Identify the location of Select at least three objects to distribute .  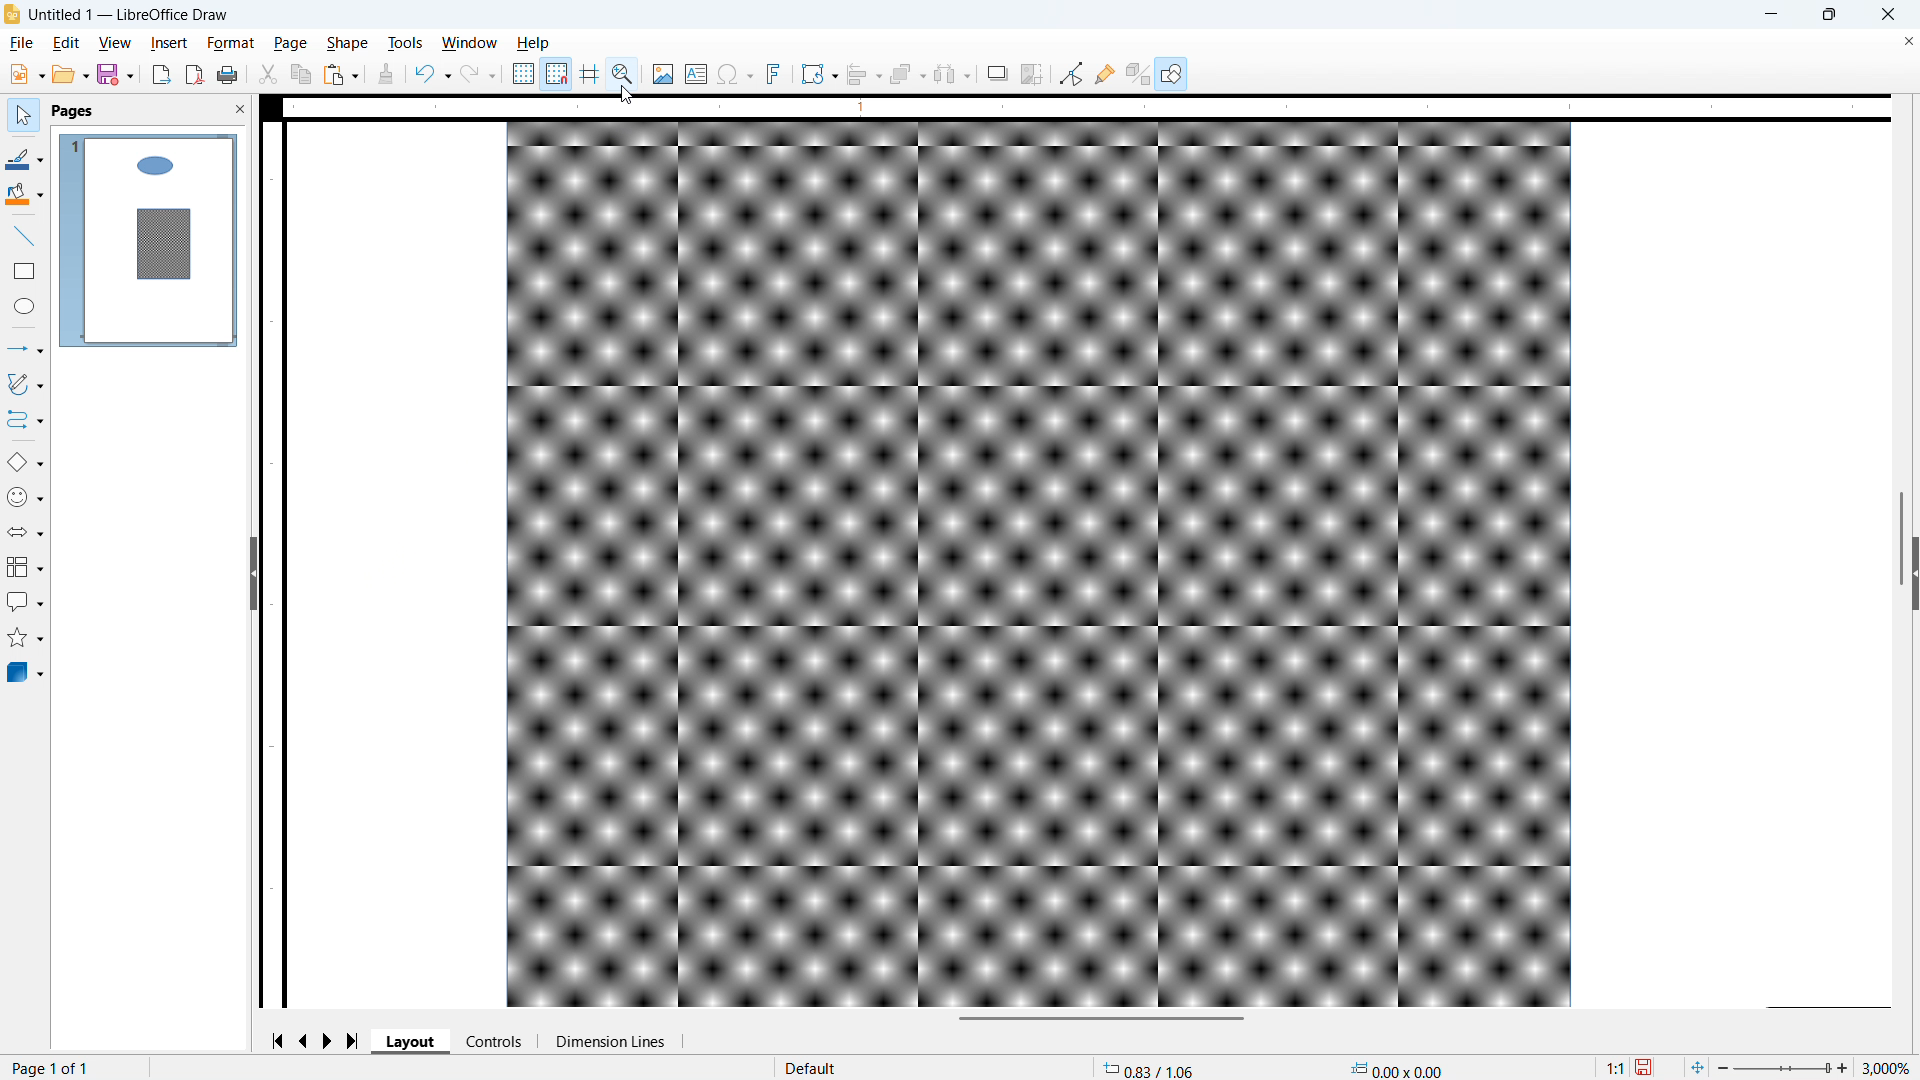
(953, 74).